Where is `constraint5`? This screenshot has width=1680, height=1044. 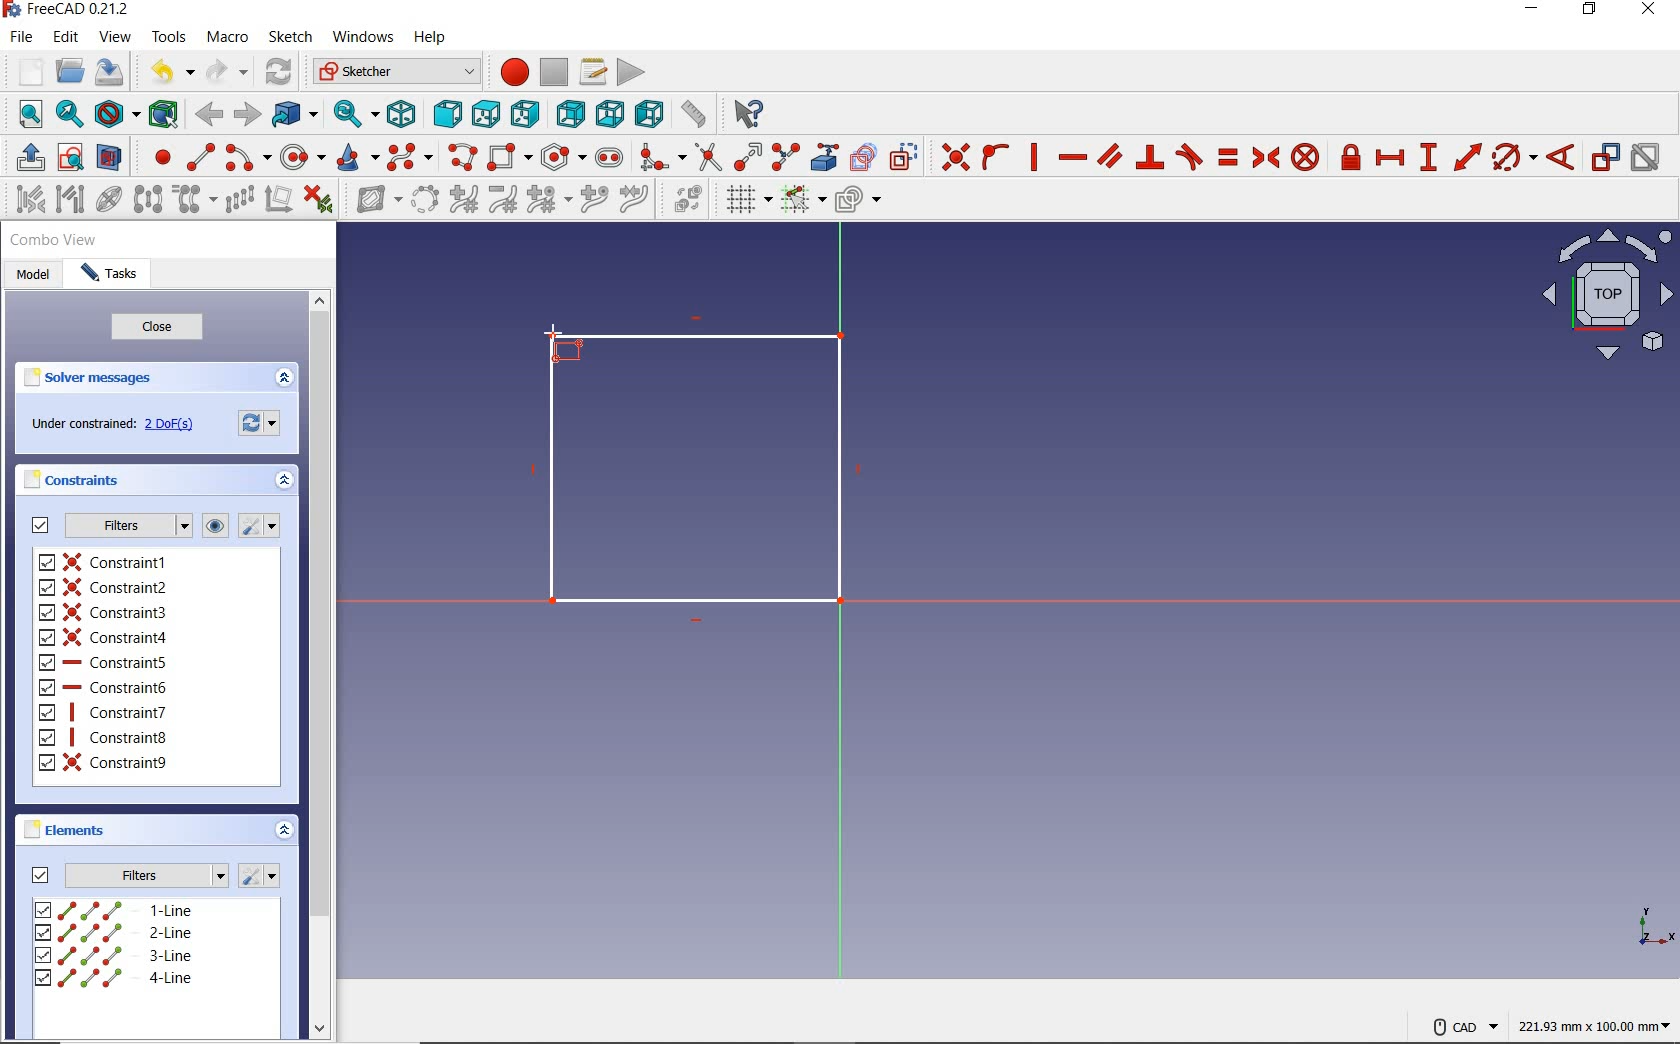 constraint5 is located at coordinates (102, 662).